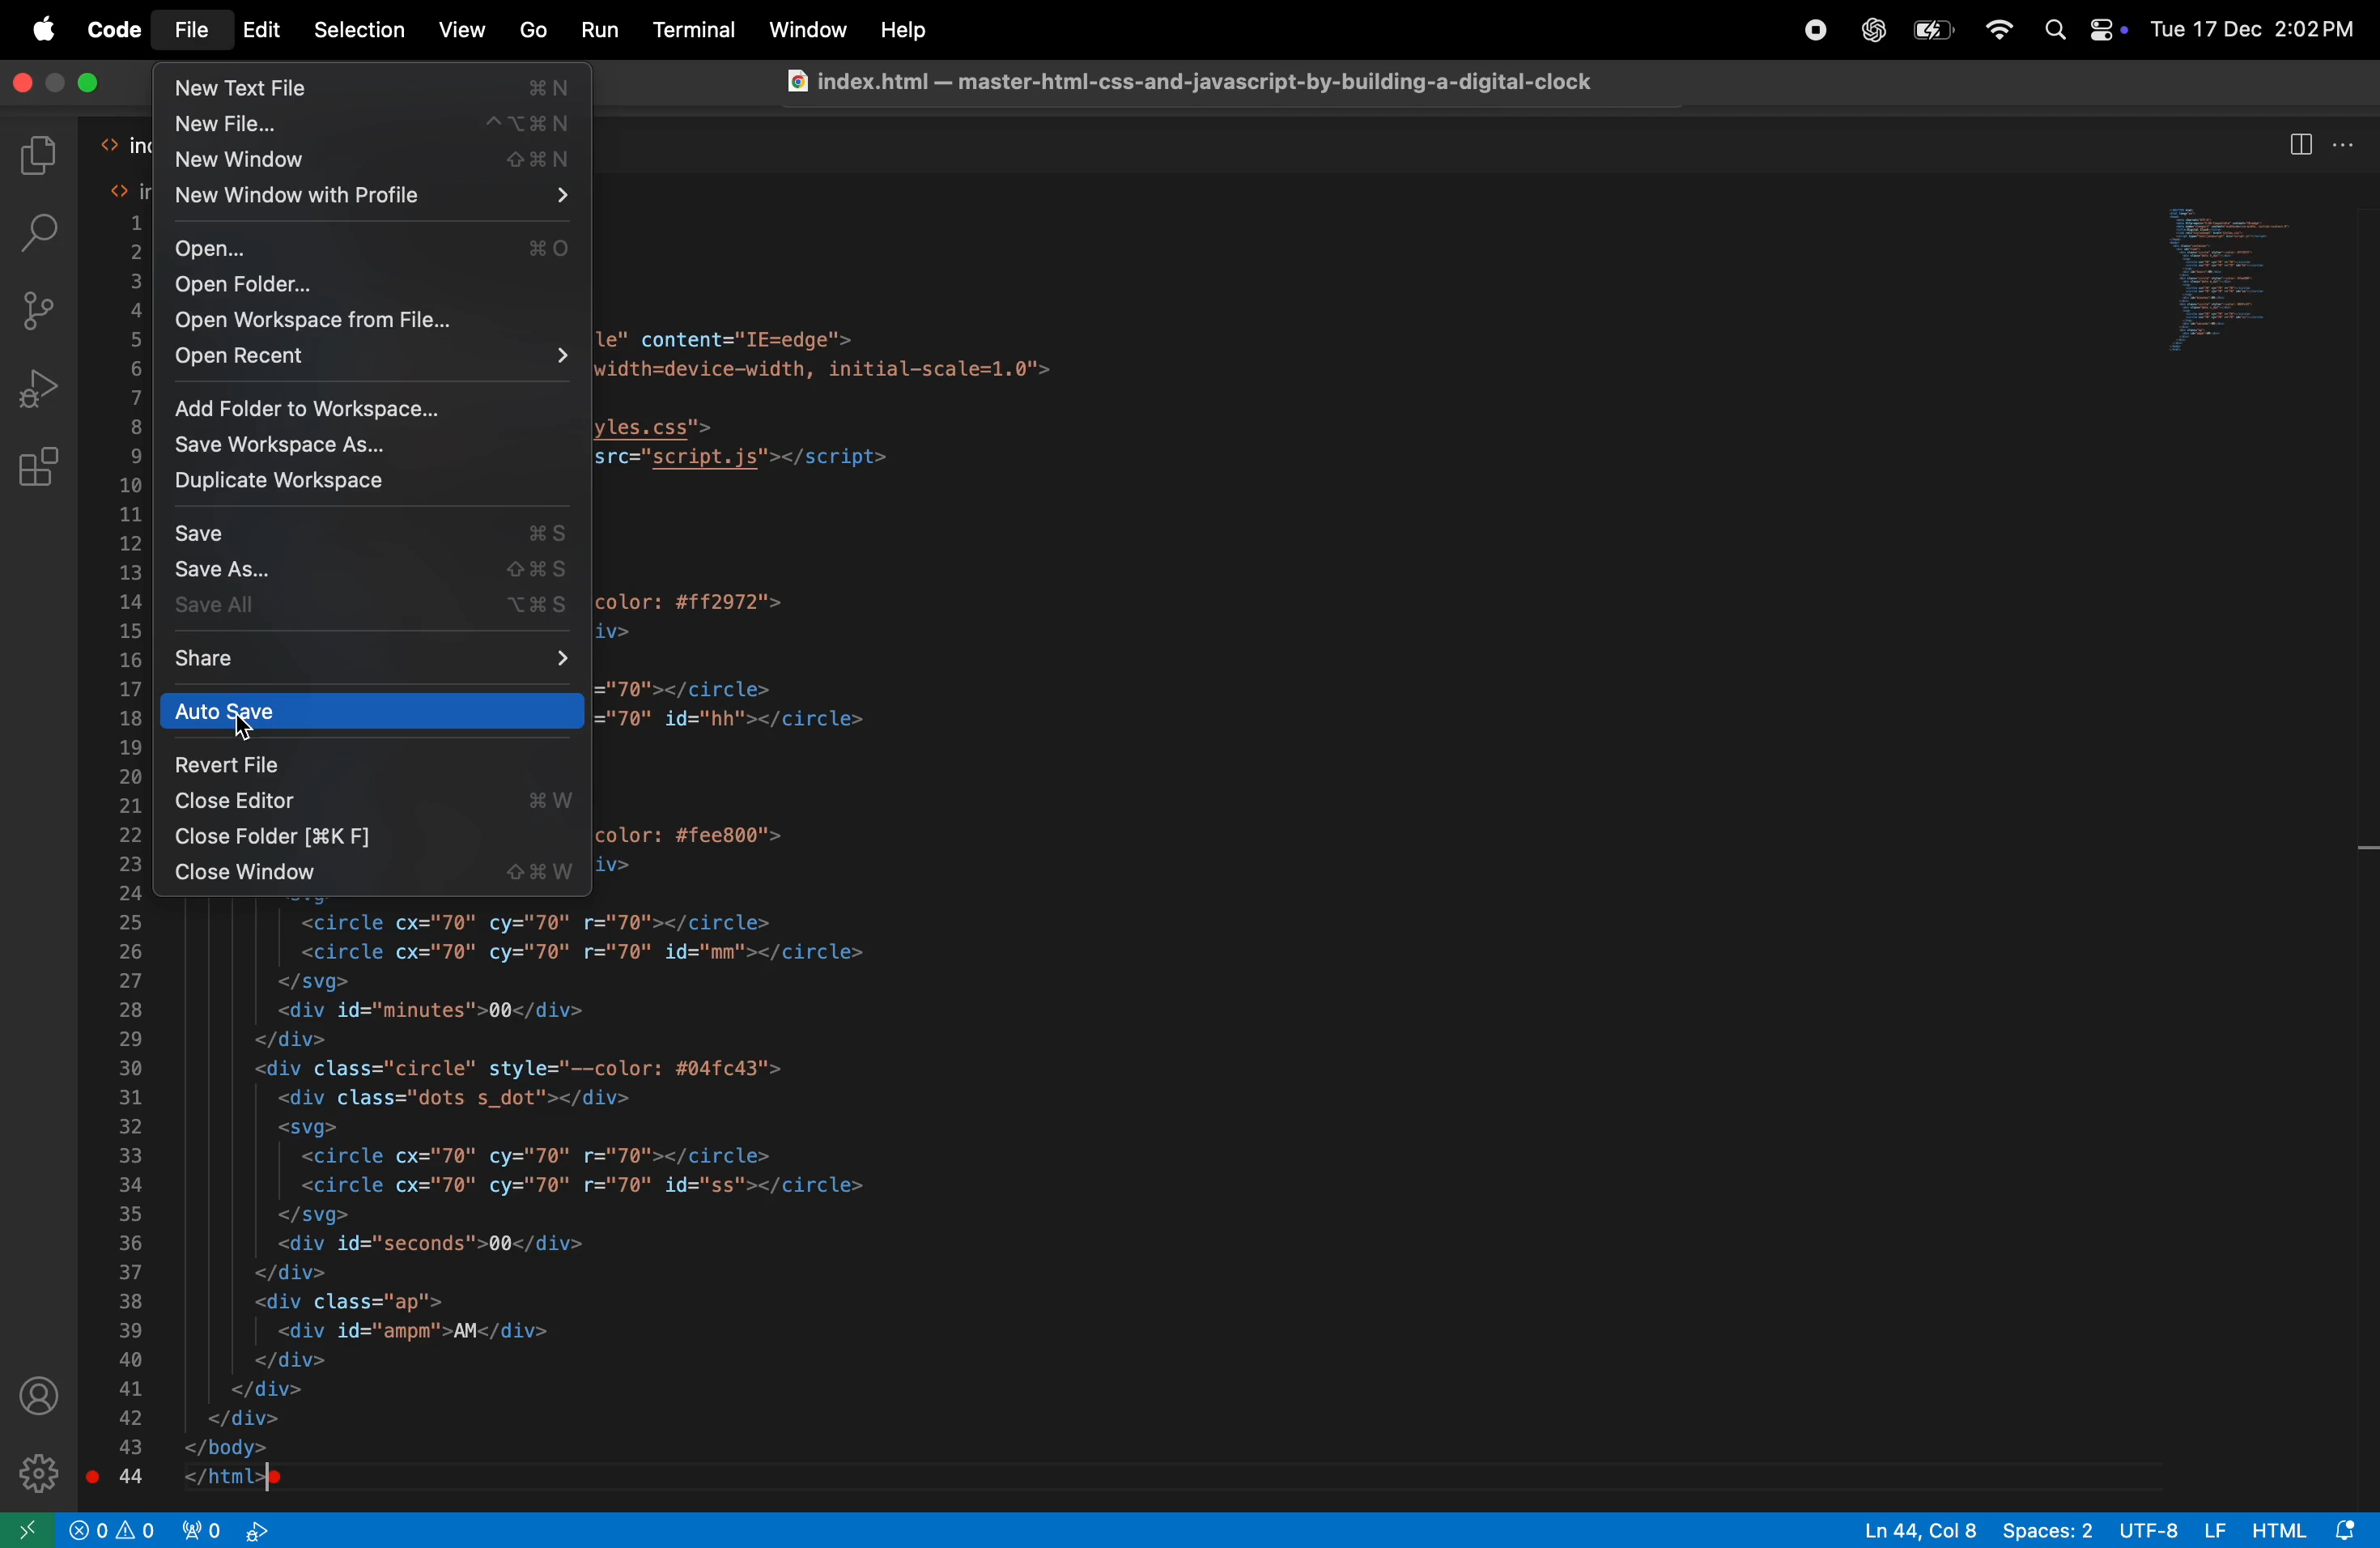 Image resolution: width=2380 pixels, height=1548 pixels. What do you see at coordinates (380, 165) in the screenshot?
I see `new window` at bounding box center [380, 165].